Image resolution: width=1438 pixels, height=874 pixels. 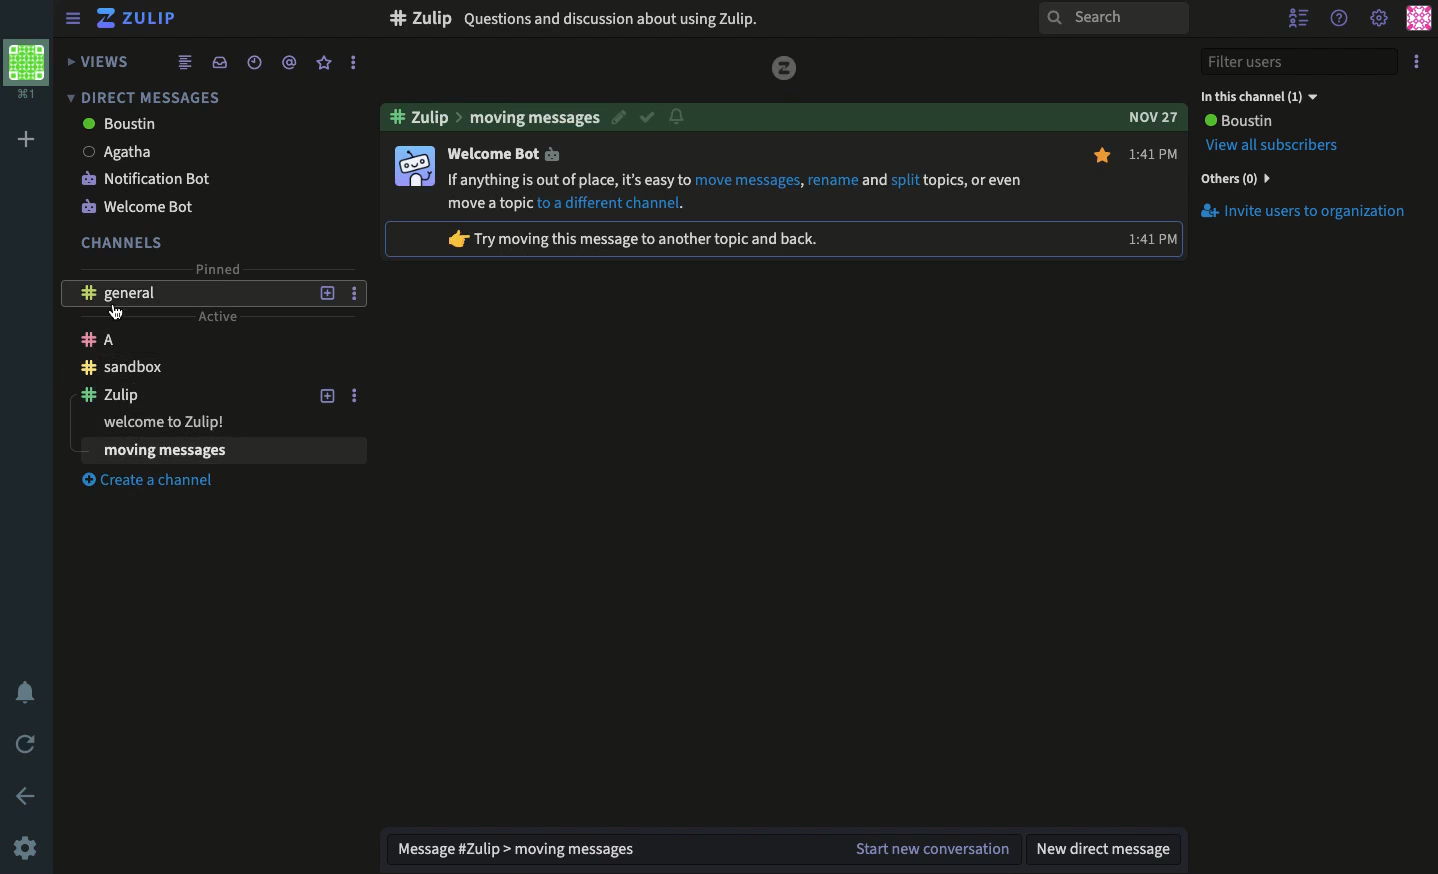 I want to click on date, so click(x=1152, y=117).